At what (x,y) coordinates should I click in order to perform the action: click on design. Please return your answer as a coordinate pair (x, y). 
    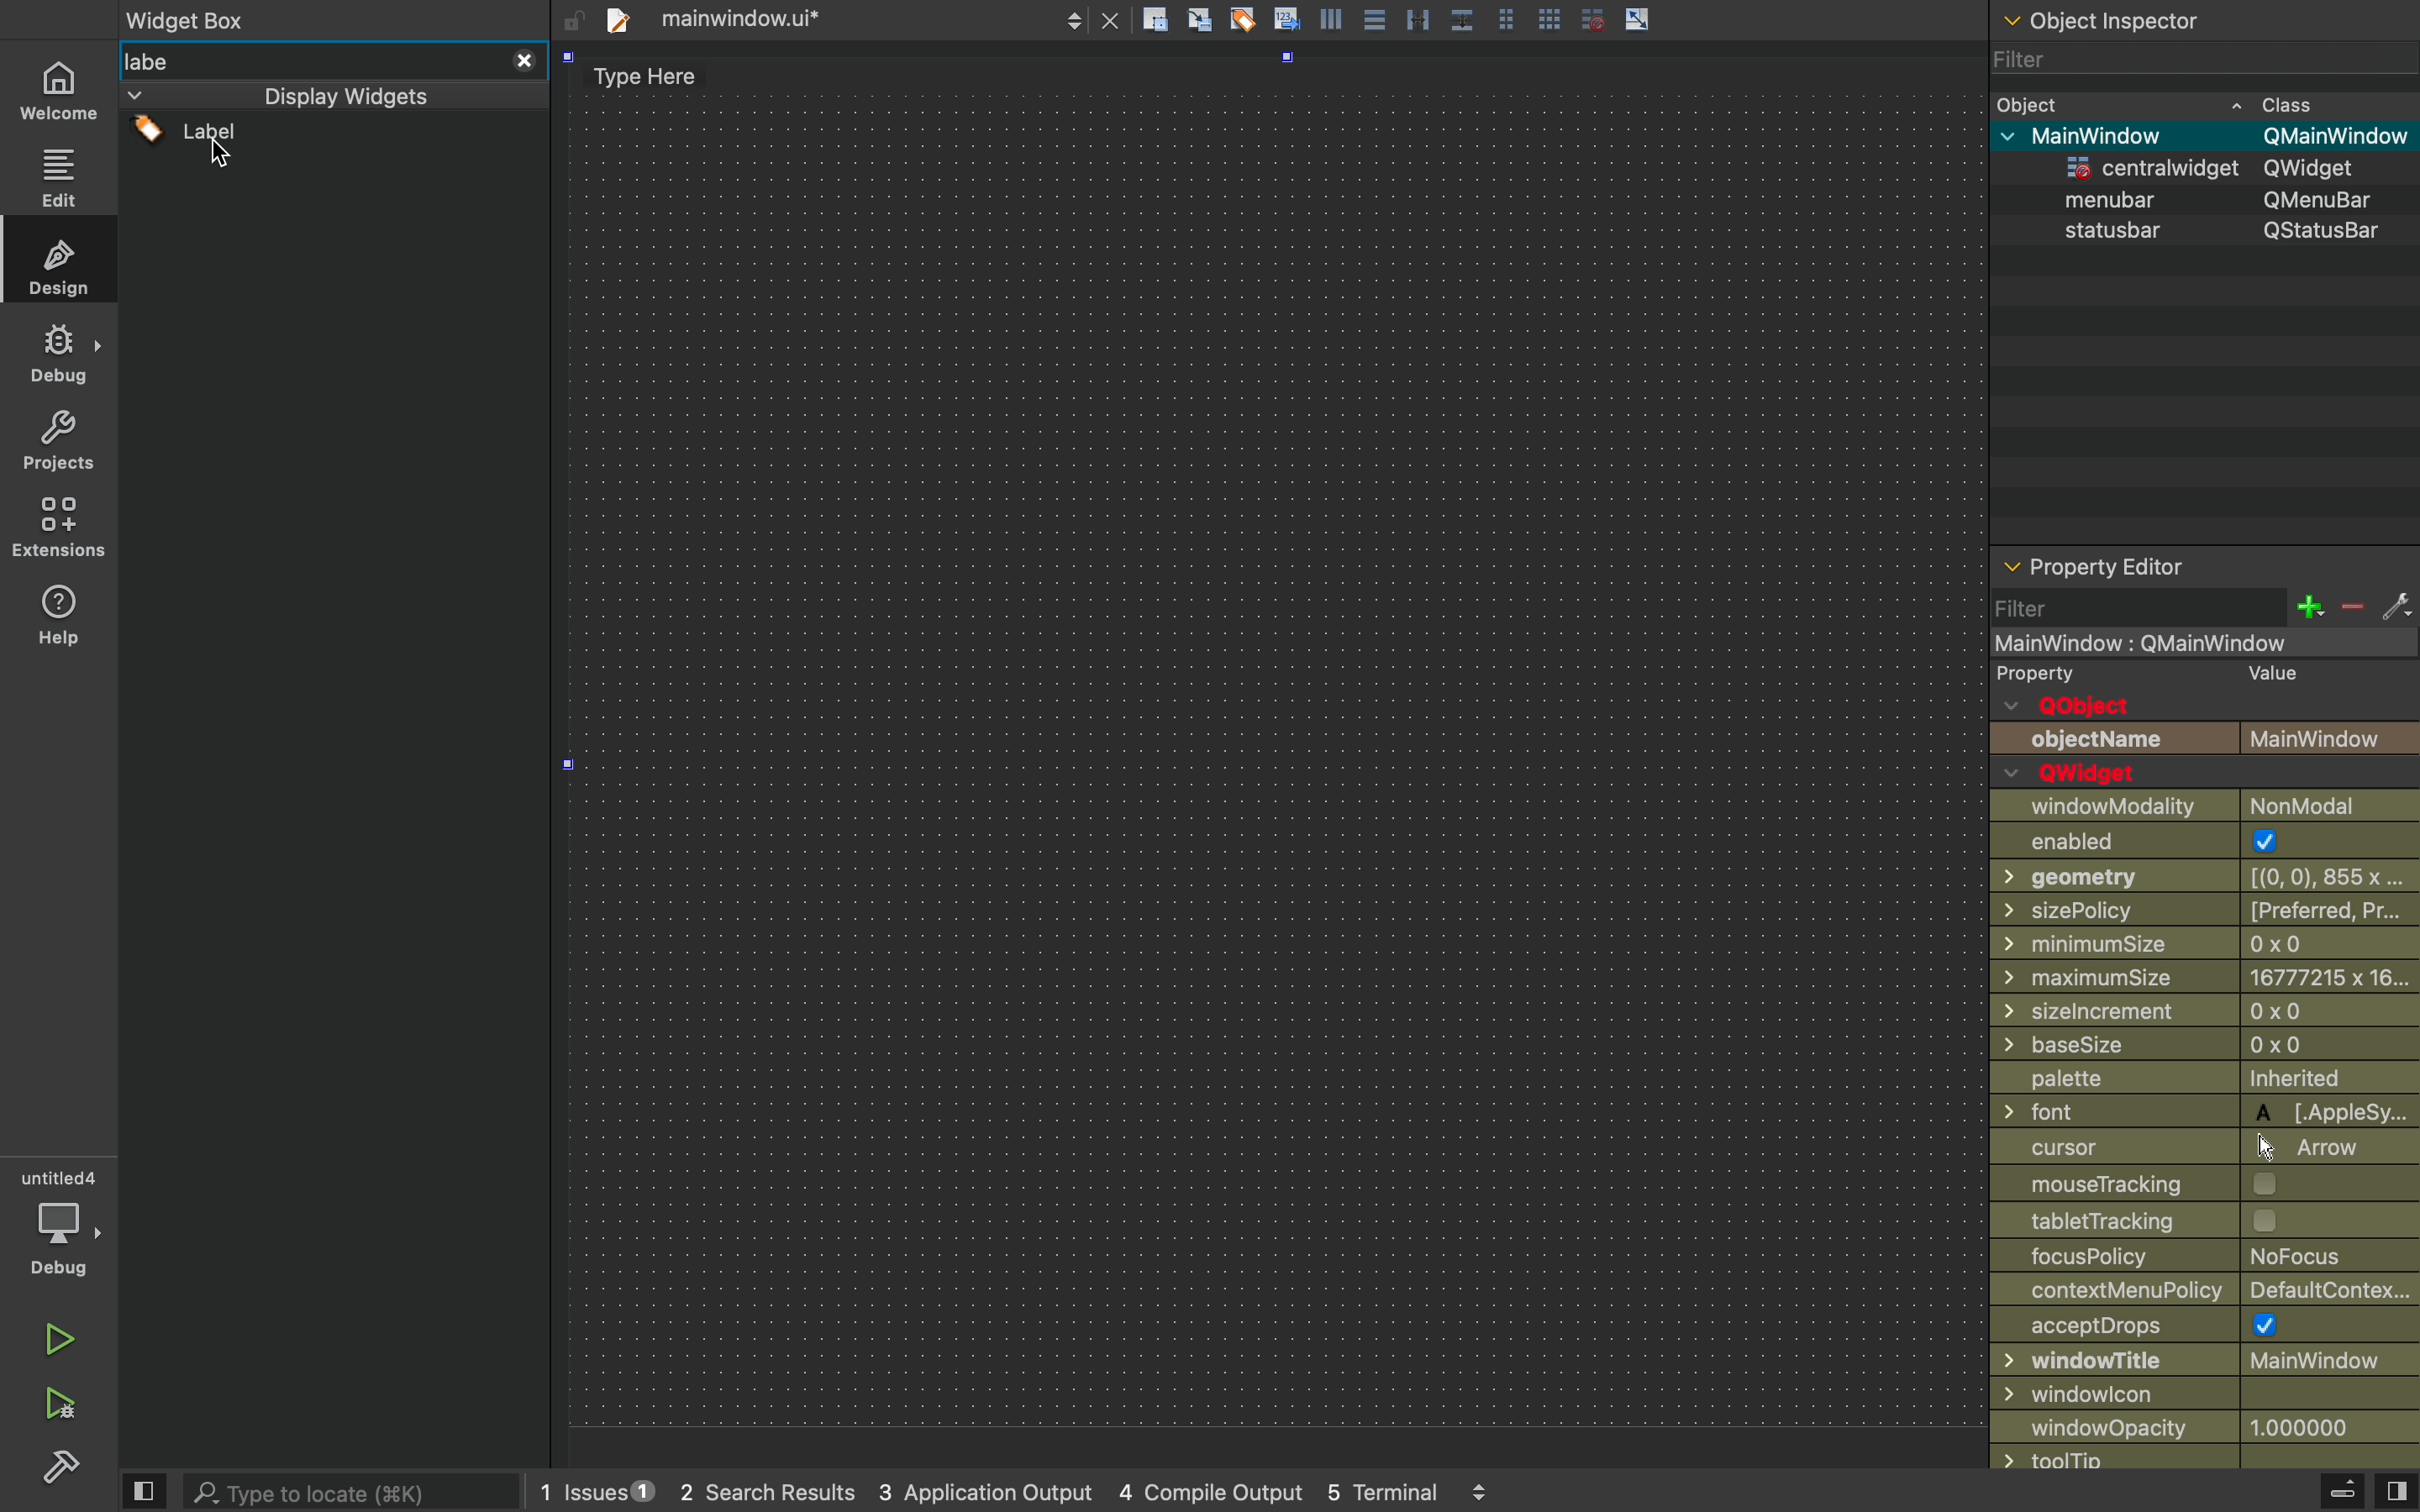
    Looking at the image, I should click on (58, 259).